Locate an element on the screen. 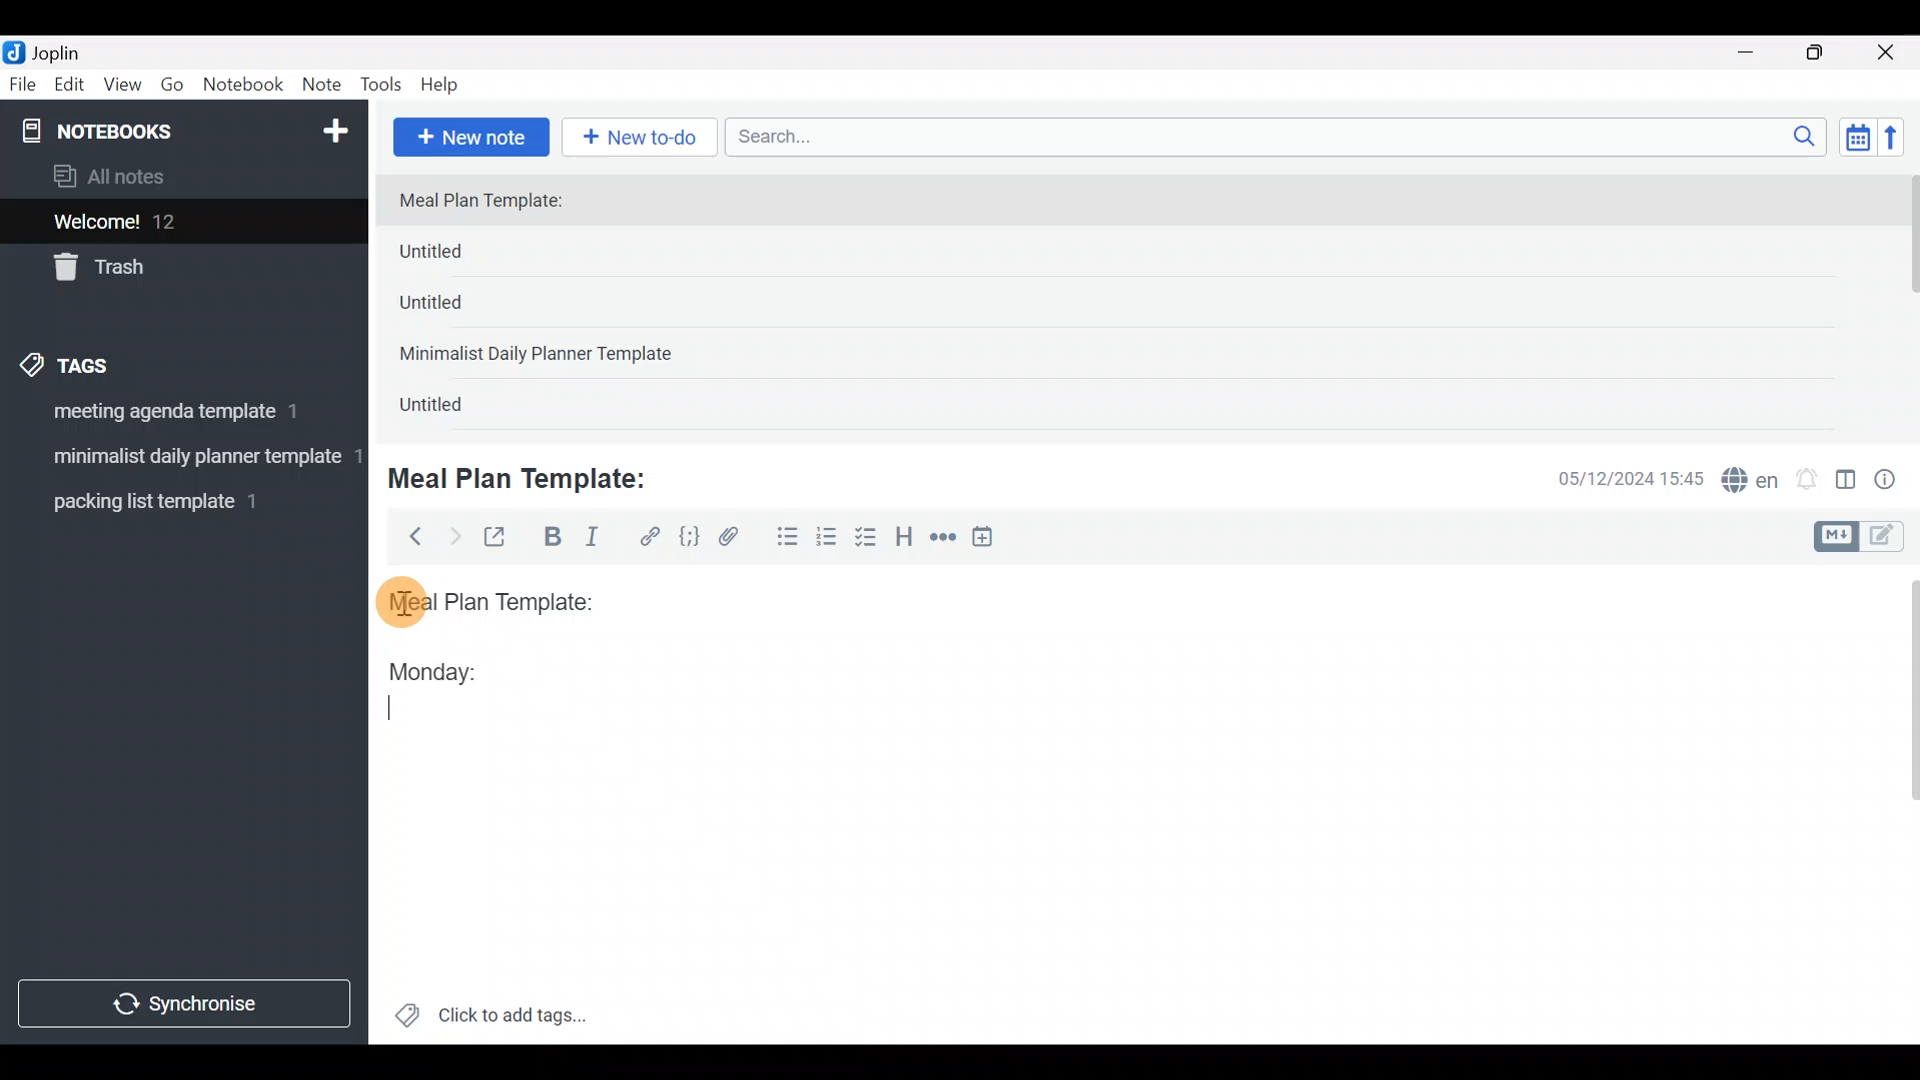  Tools is located at coordinates (382, 86).